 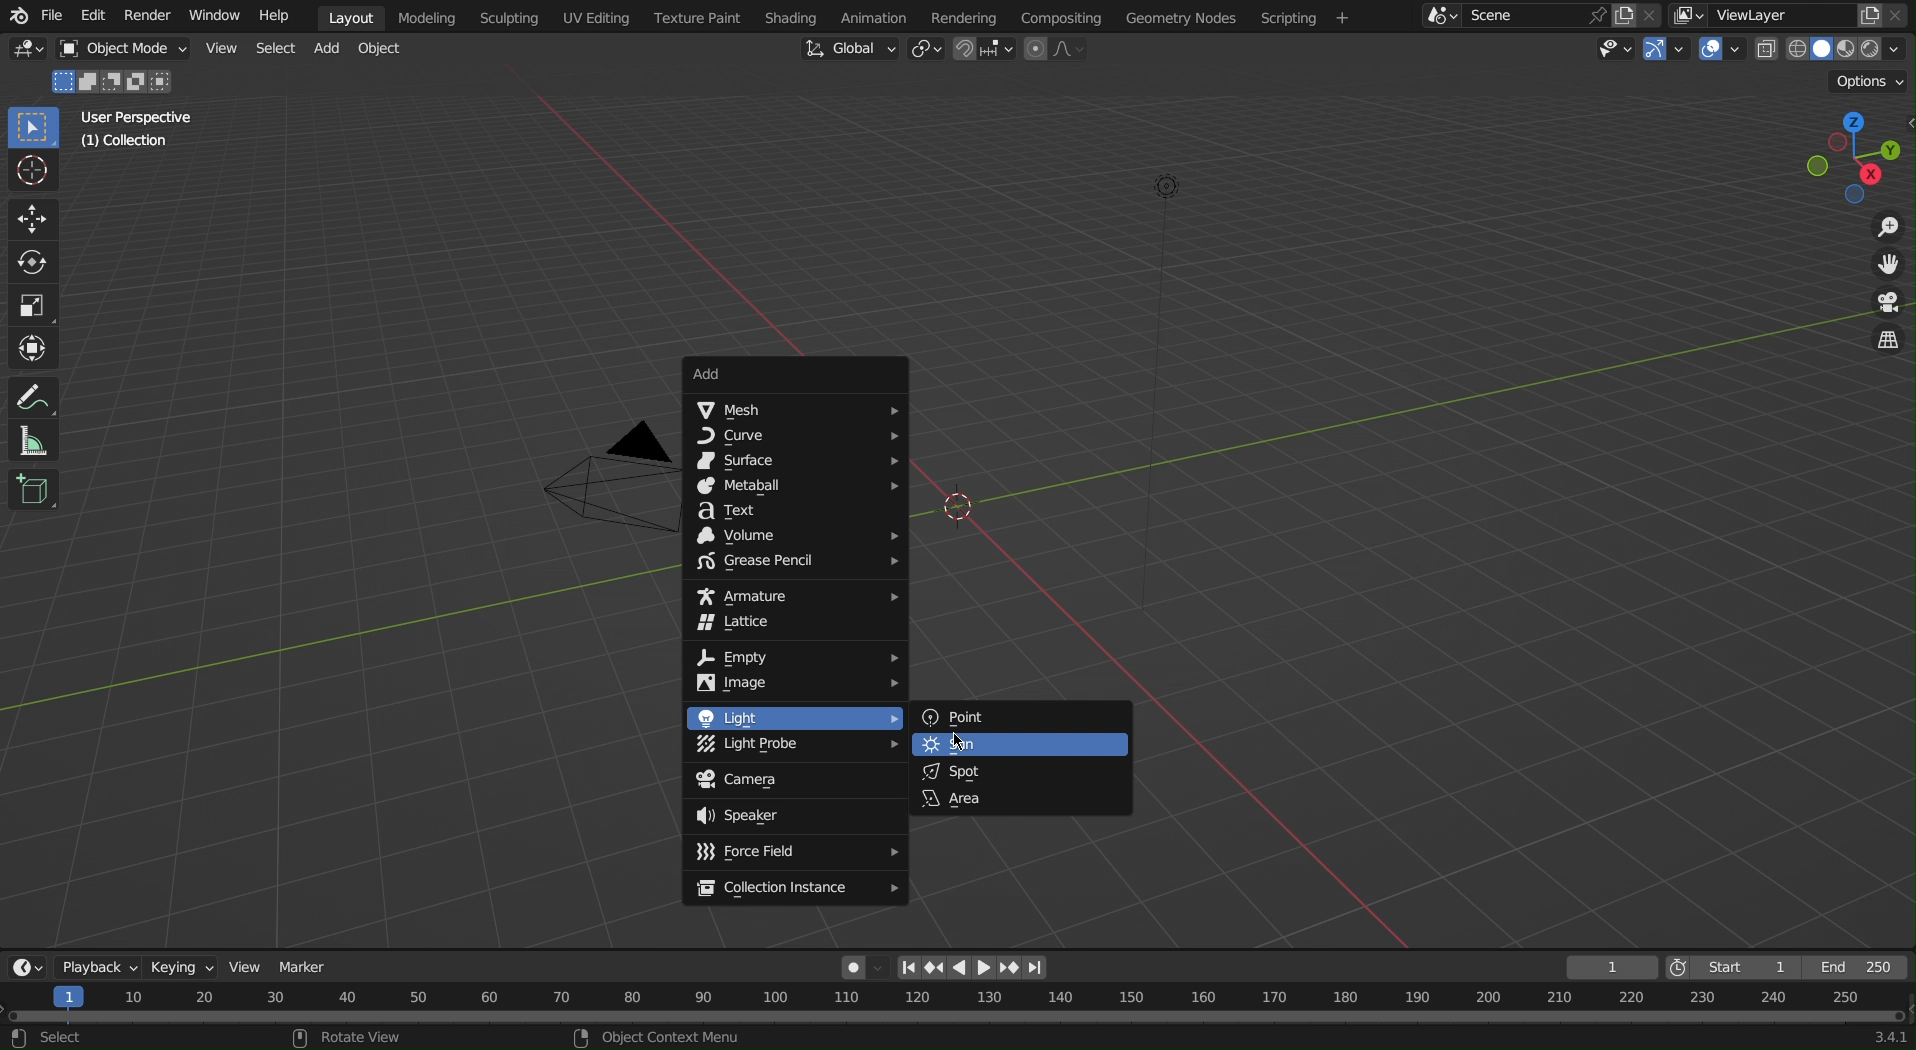 What do you see at coordinates (212, 17) in the screenshot?
I see `Window` at bounding box center [212, 17].